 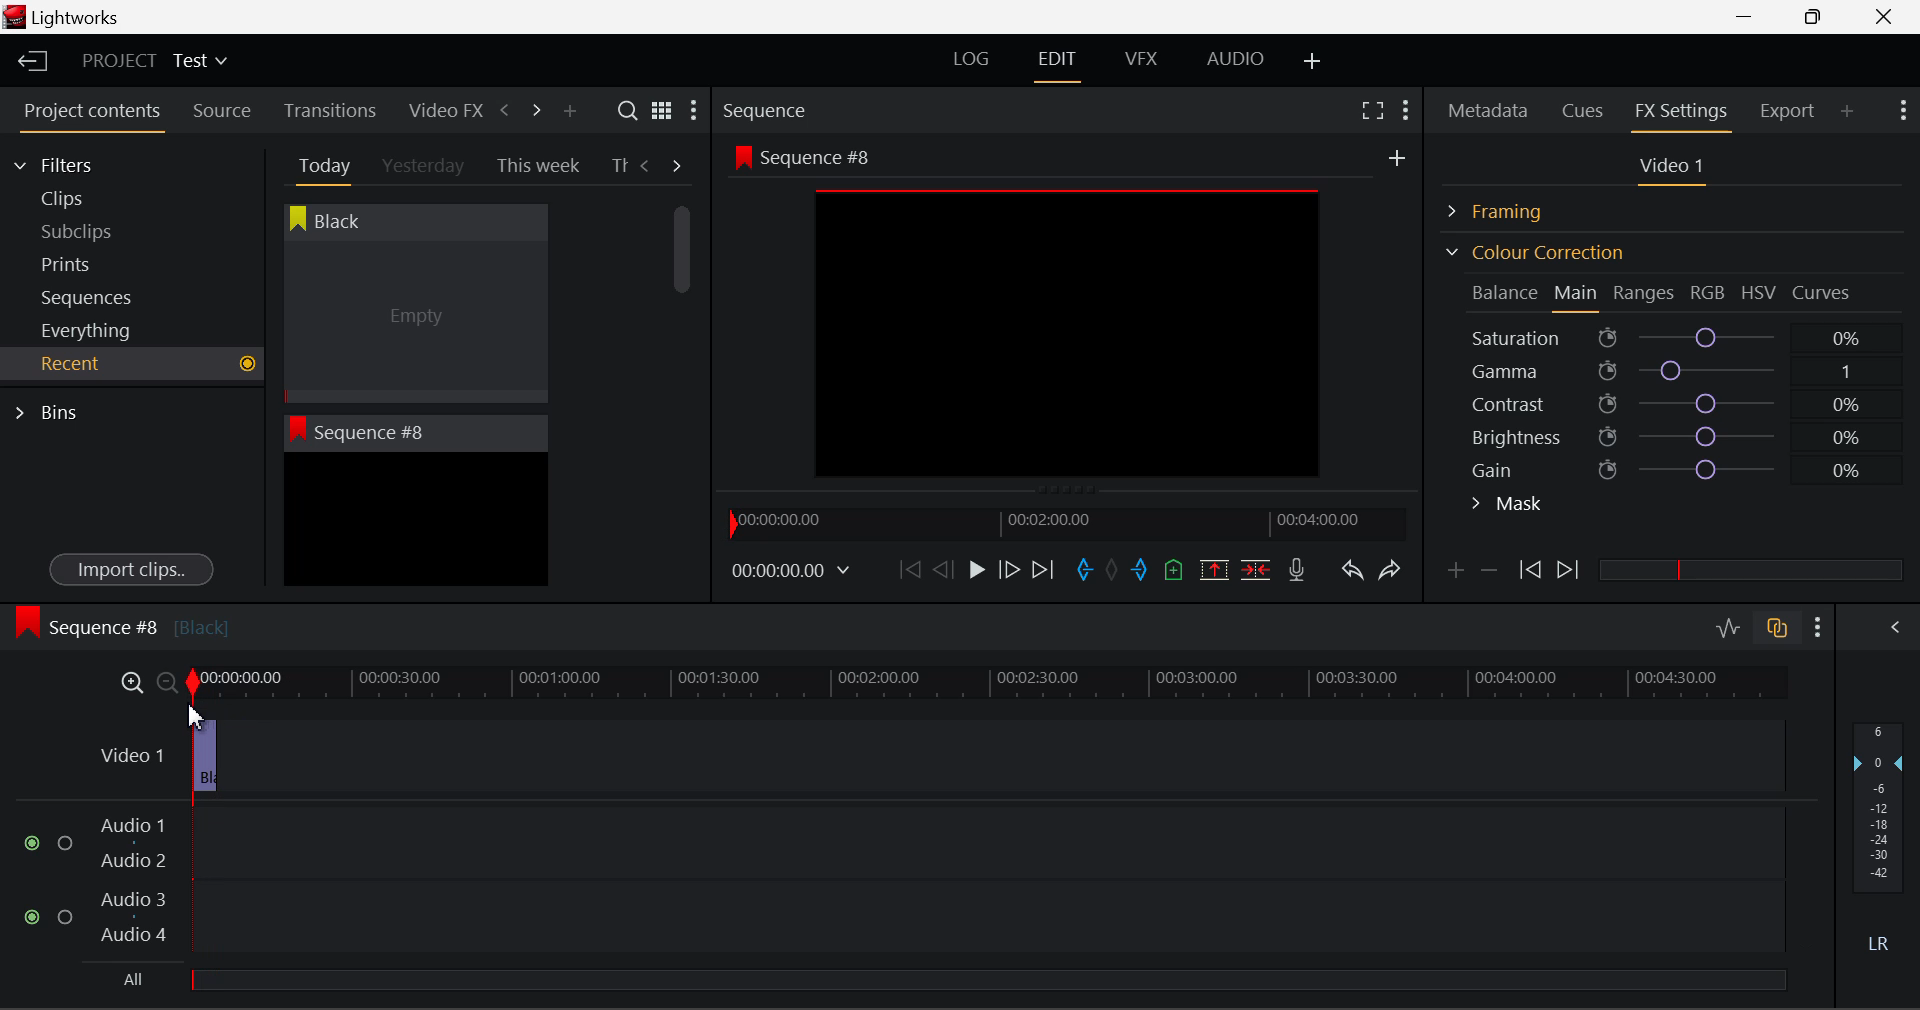 What do you see at coordinates (946, 568) in the screenshot?
I see `Go Back` at bounding box center [946, 568].